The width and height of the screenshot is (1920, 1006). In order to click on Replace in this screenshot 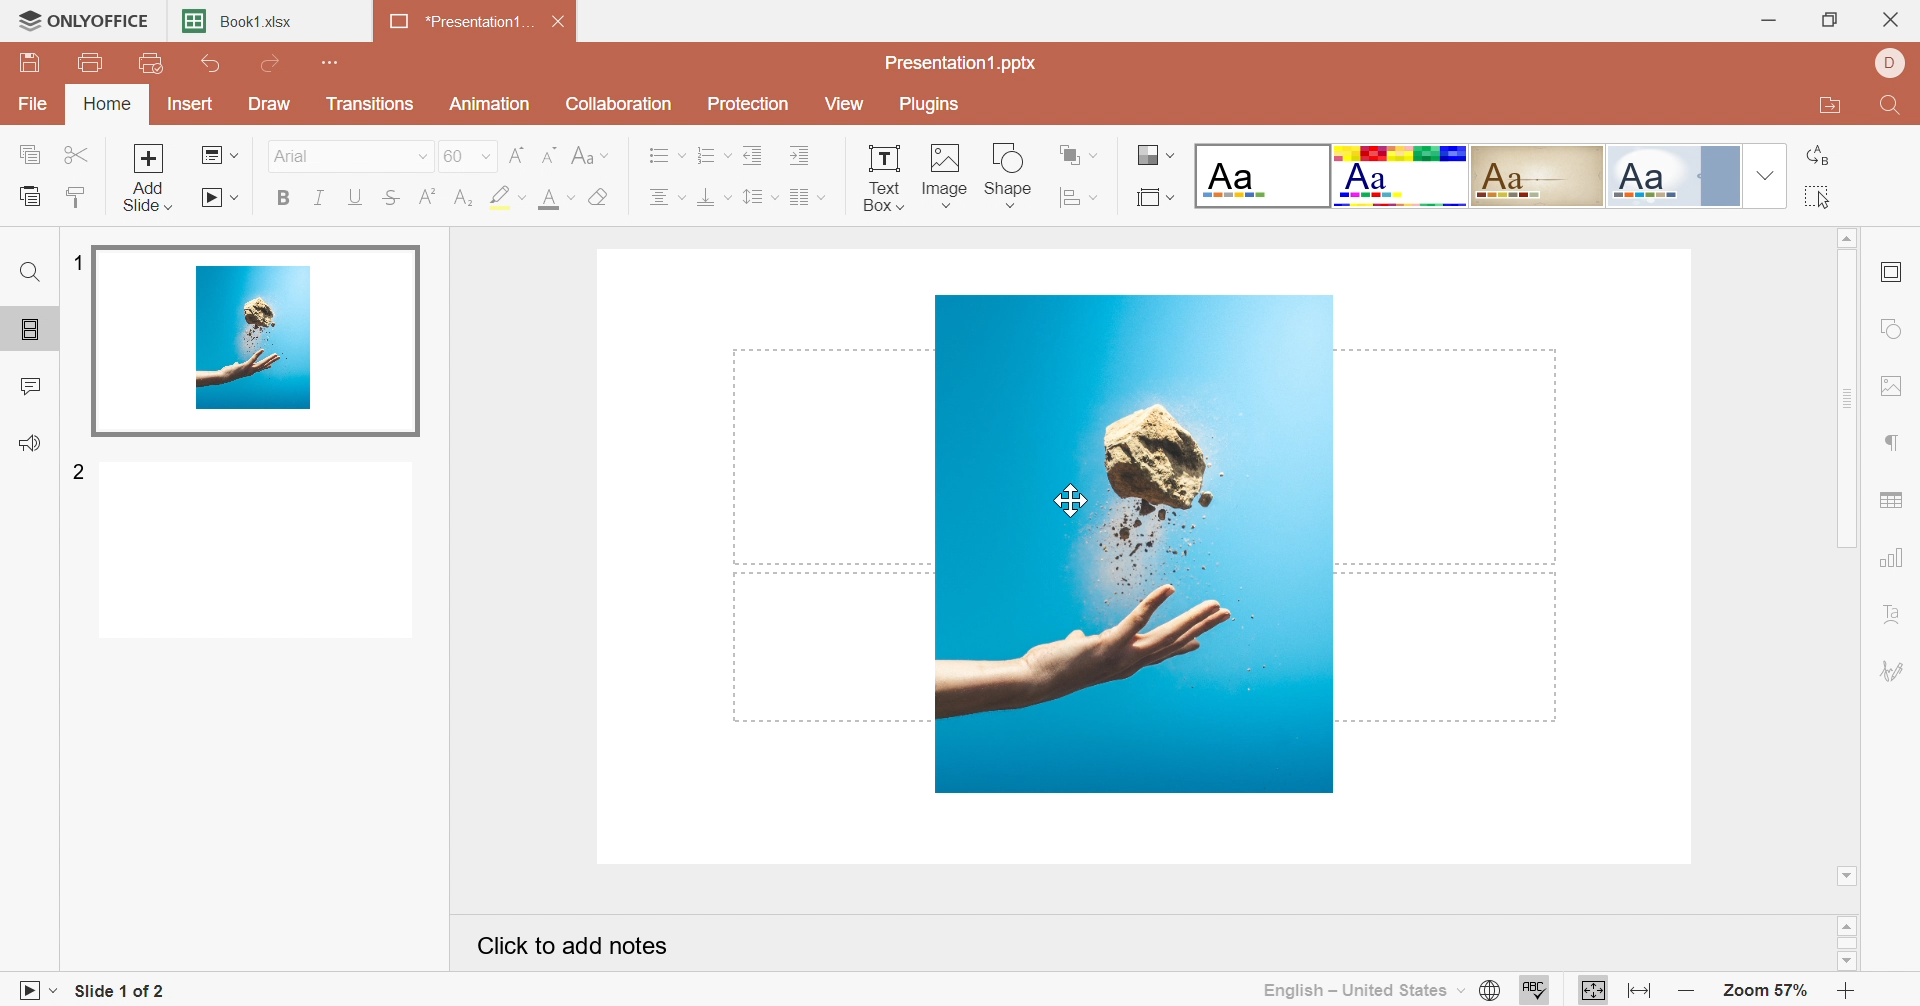, I will do `click(1818, 155)`.